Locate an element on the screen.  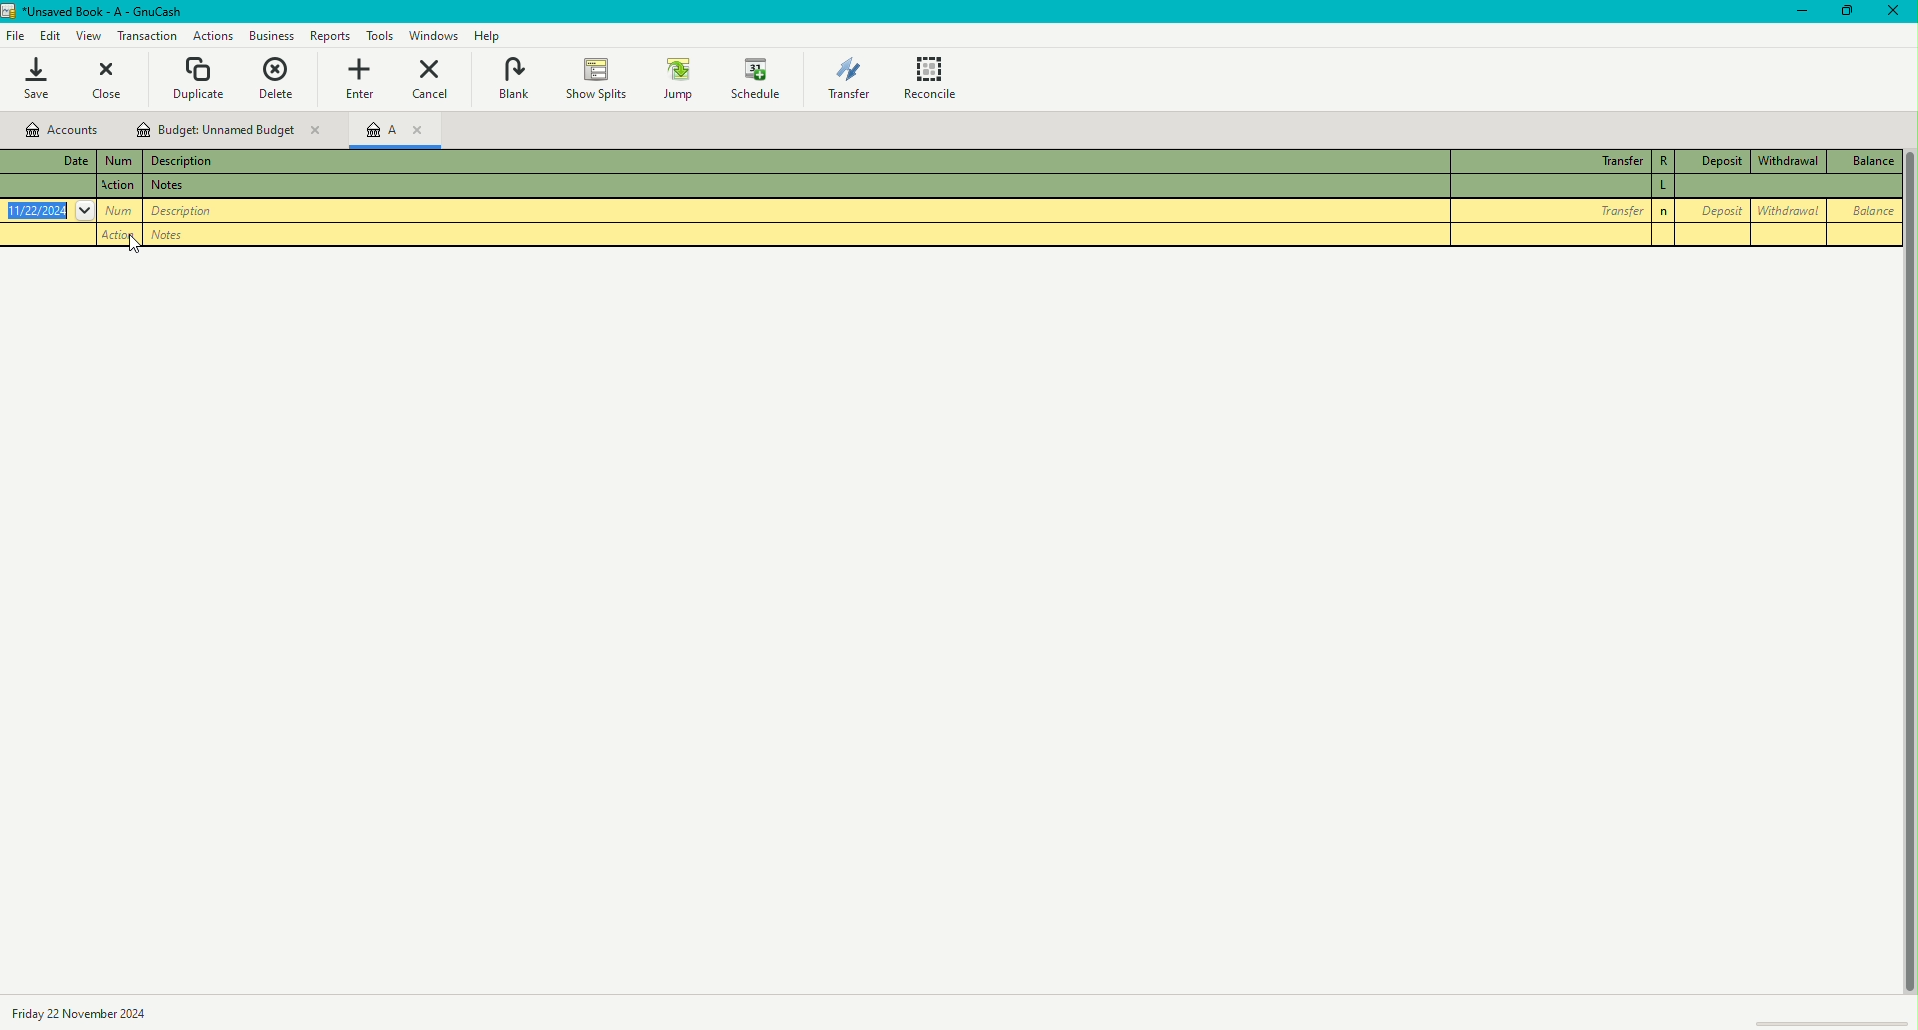
R is located at coordinates (1667, 212).